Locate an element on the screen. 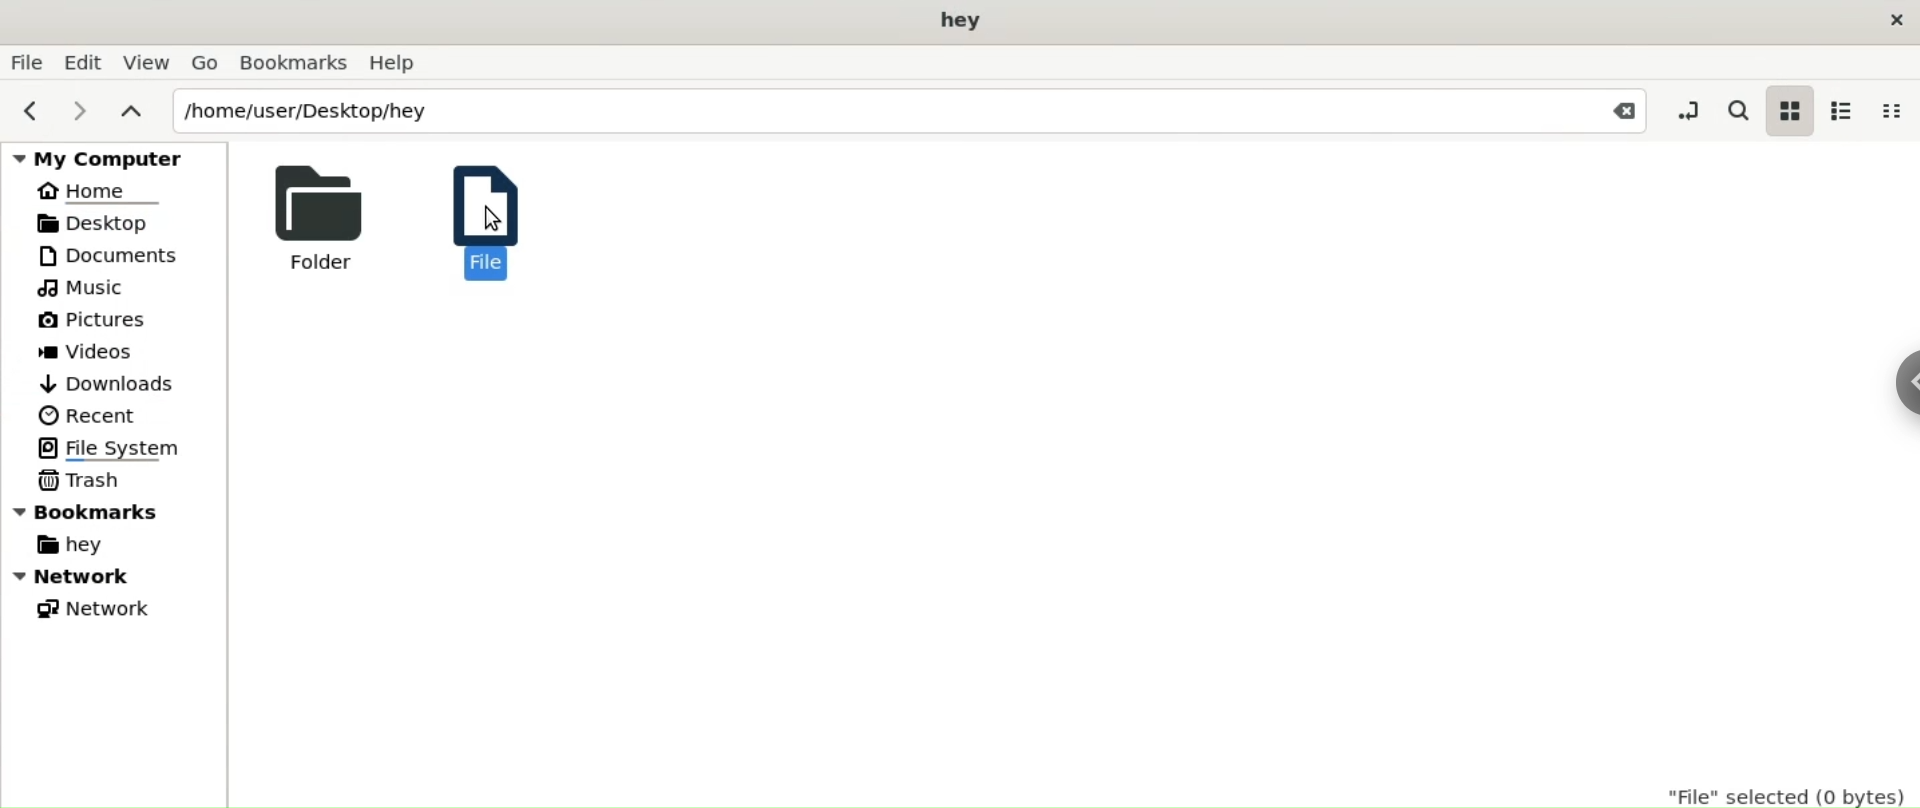  File is located at coordinates (483, 221).